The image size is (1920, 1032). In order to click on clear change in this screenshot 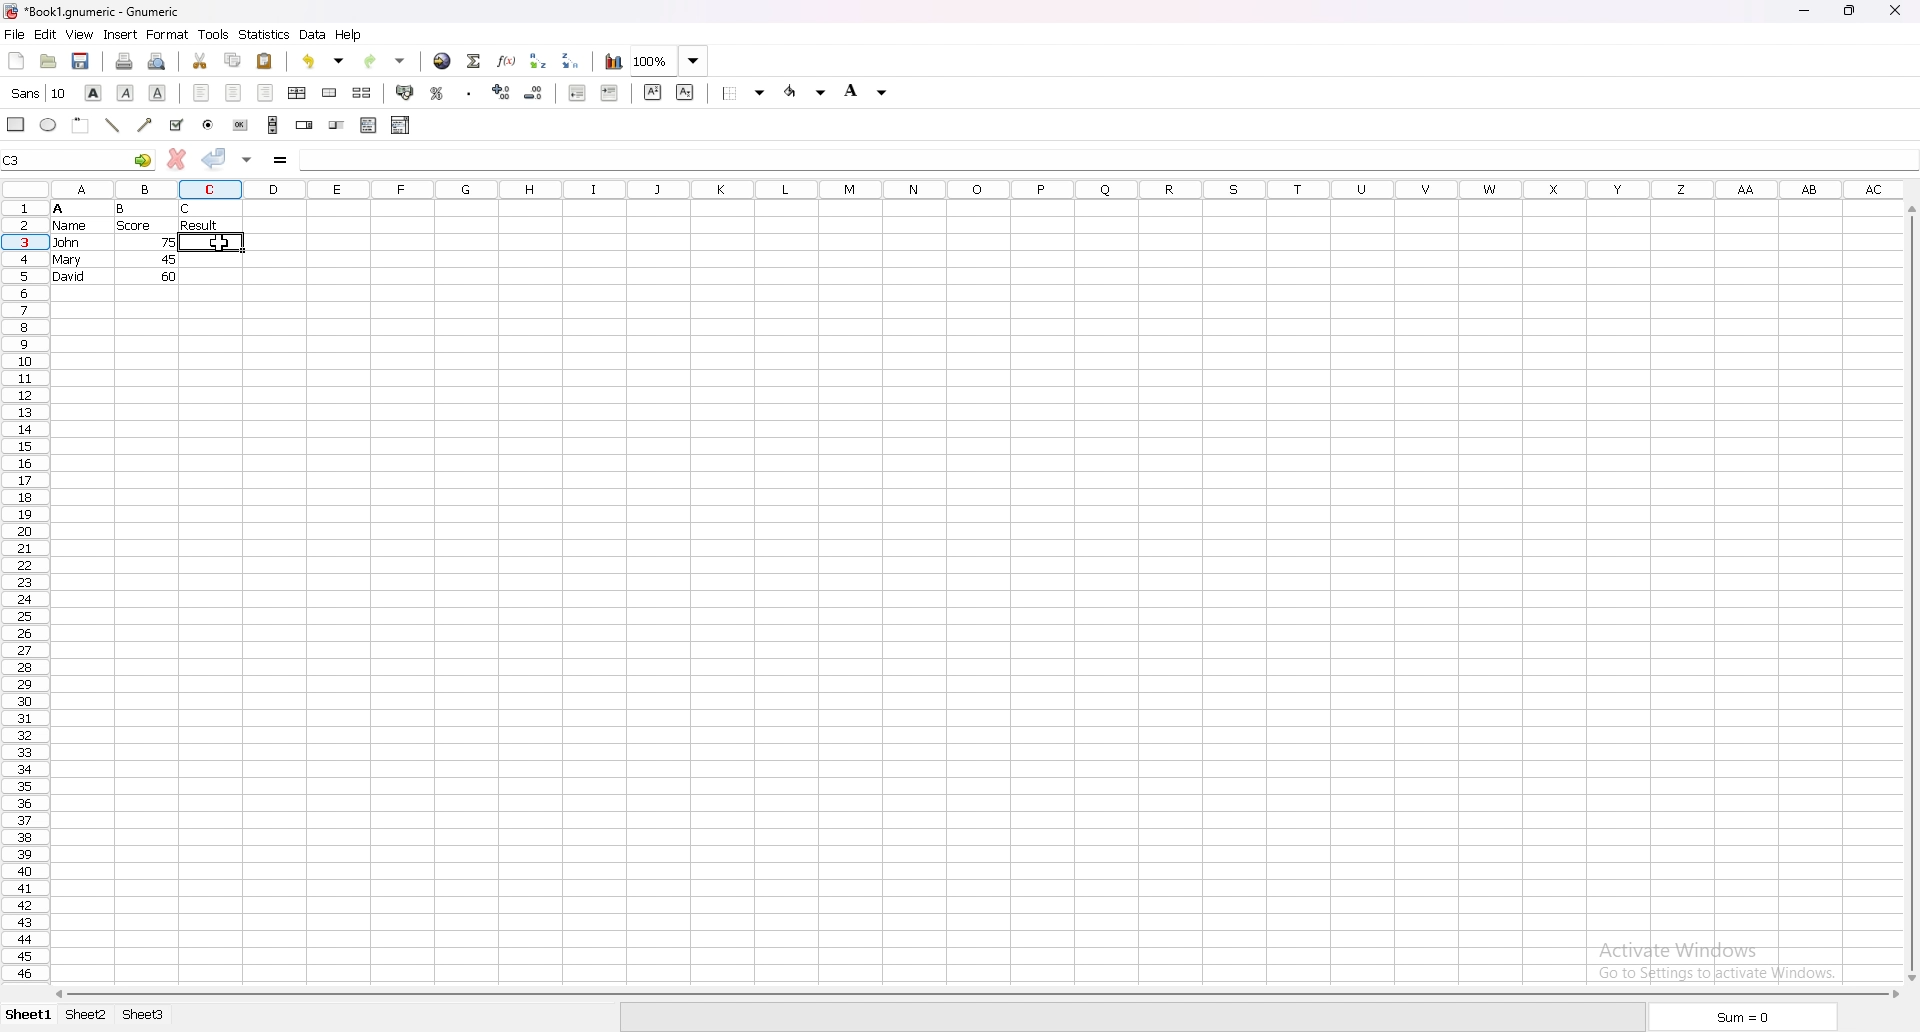, I will do `click(177, 158)`.